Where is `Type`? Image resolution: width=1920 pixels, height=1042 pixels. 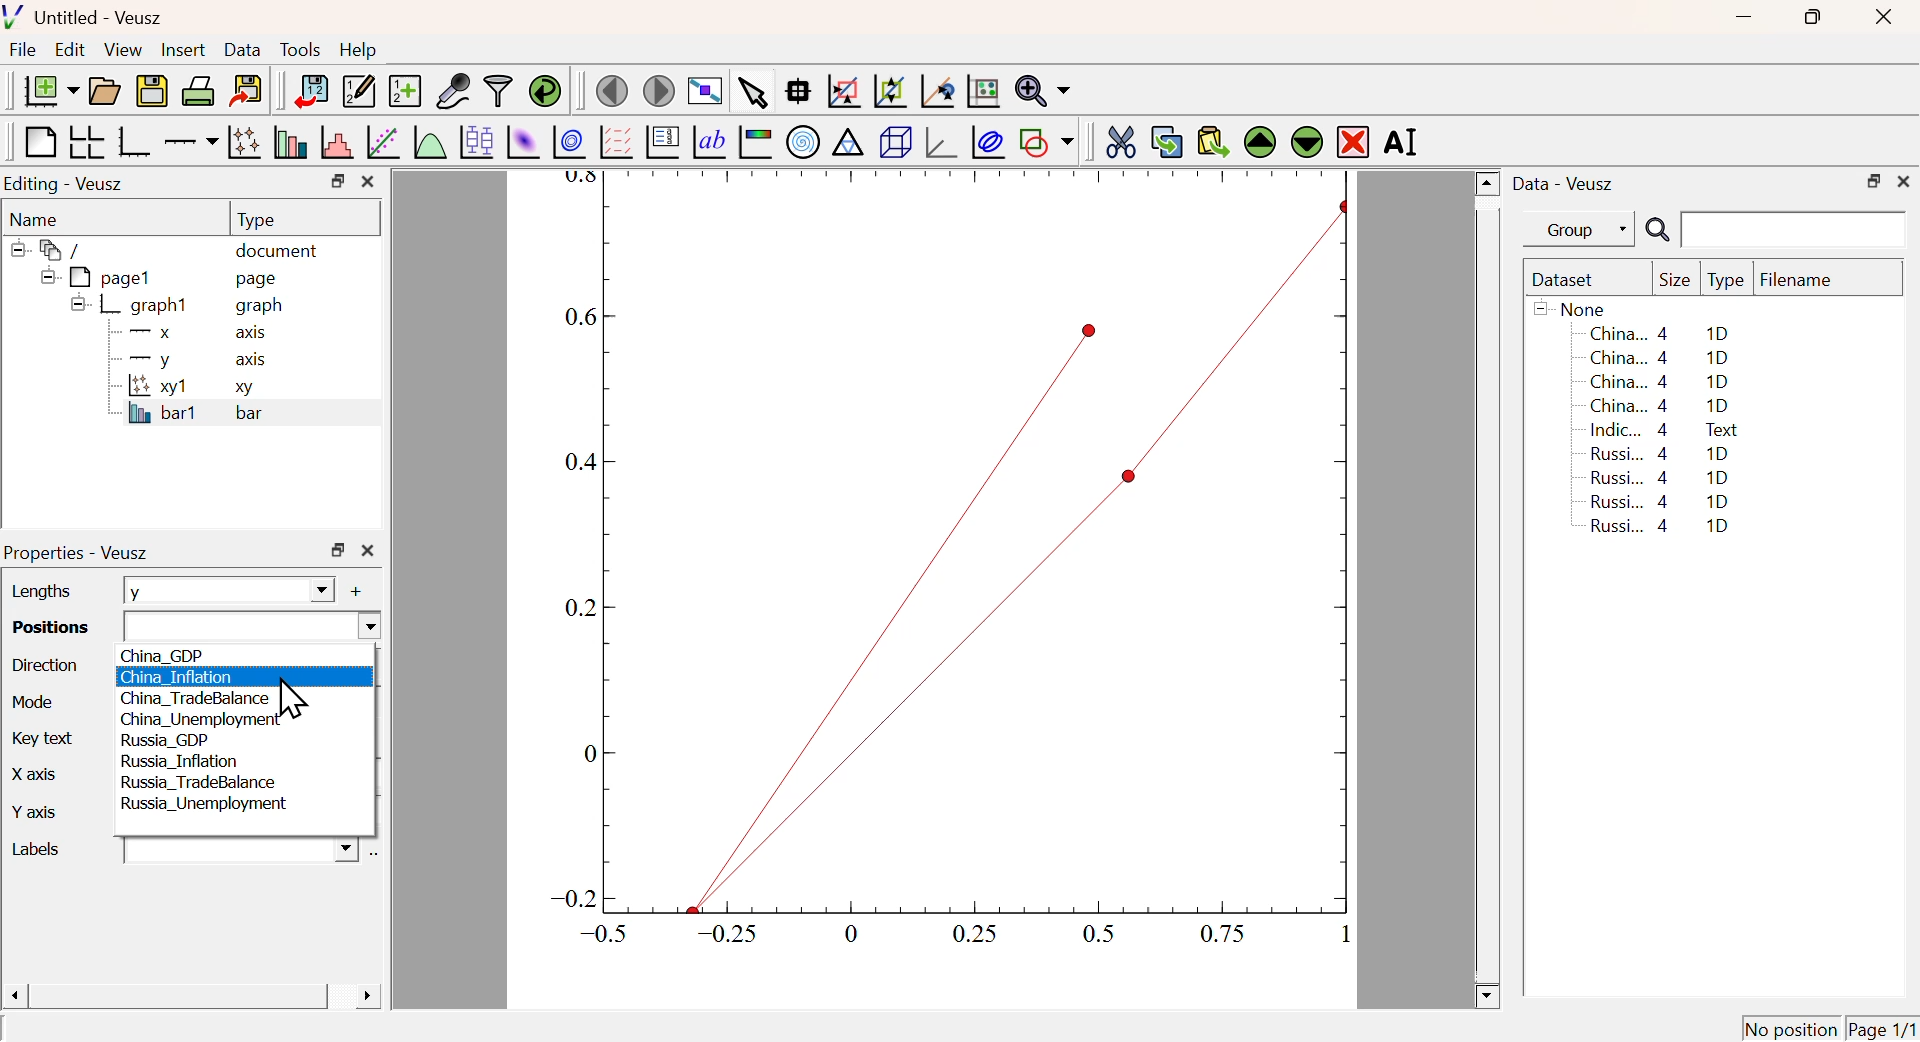
Type is located at coordinates (256, 220).